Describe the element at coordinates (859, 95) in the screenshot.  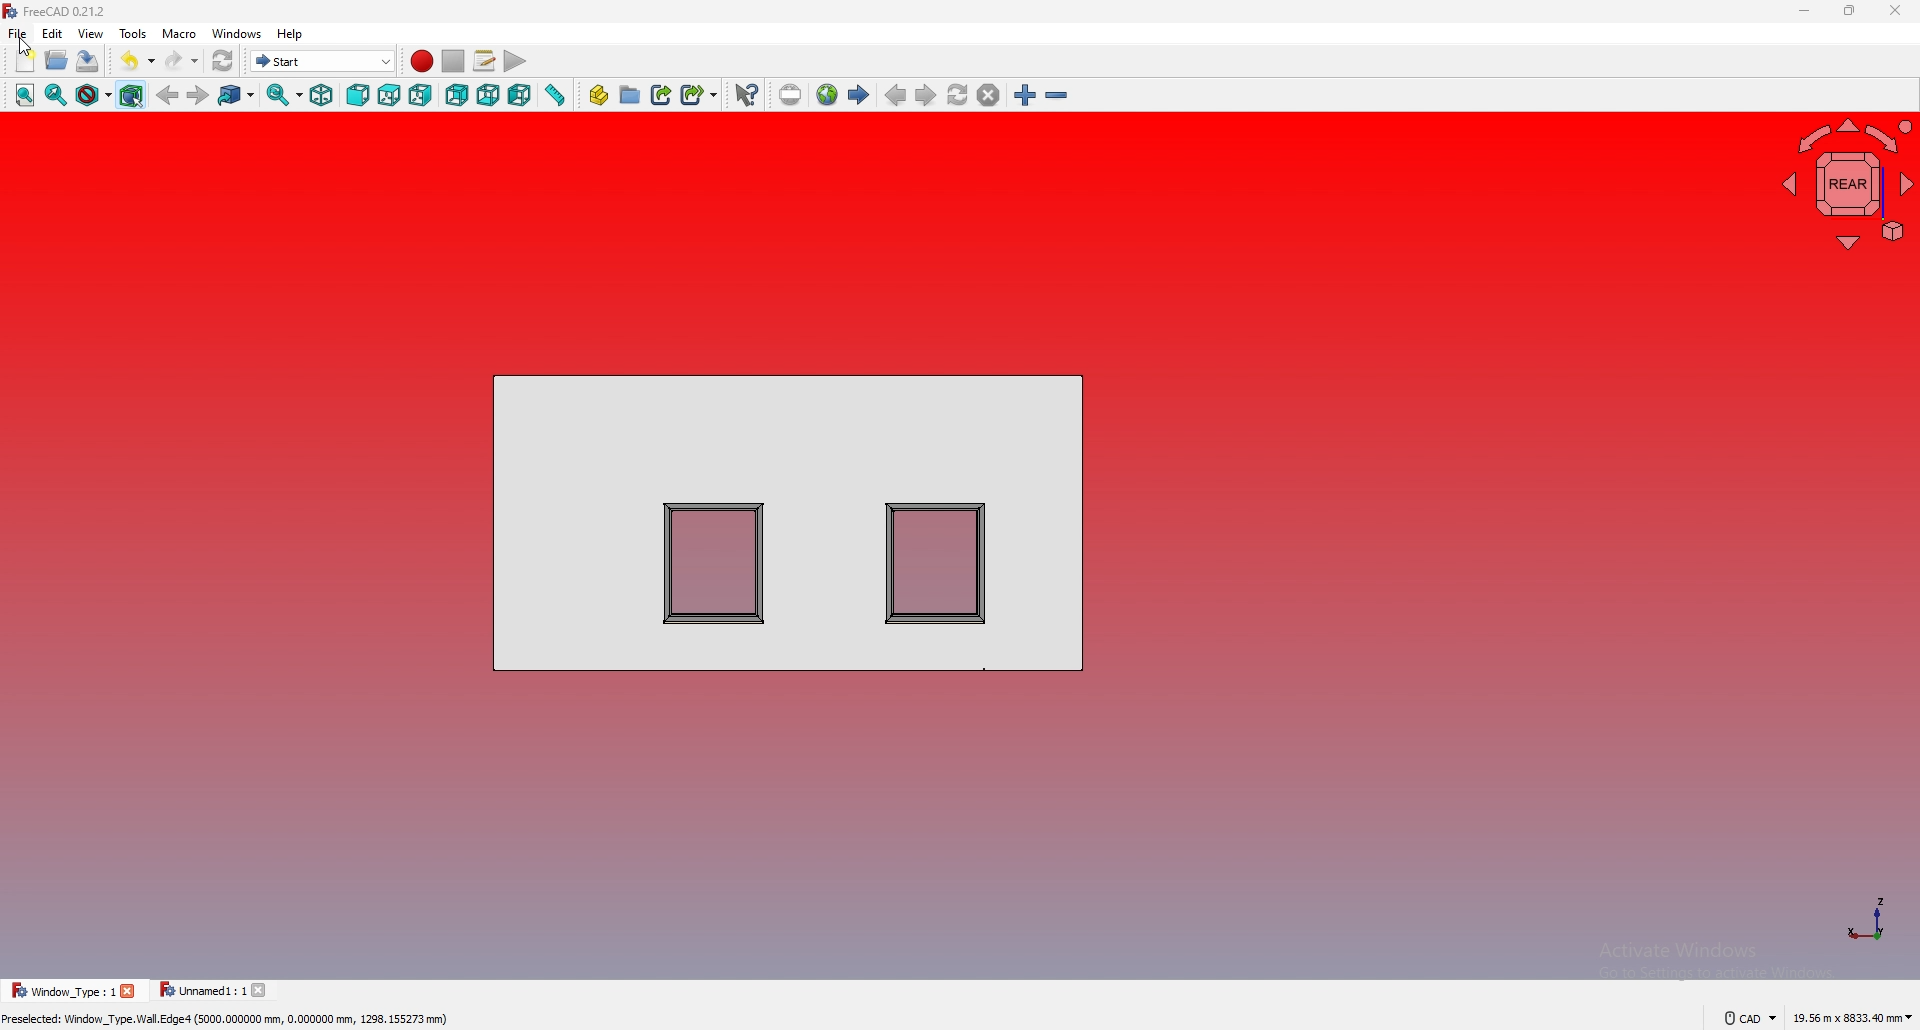
I see `start page` at that location.